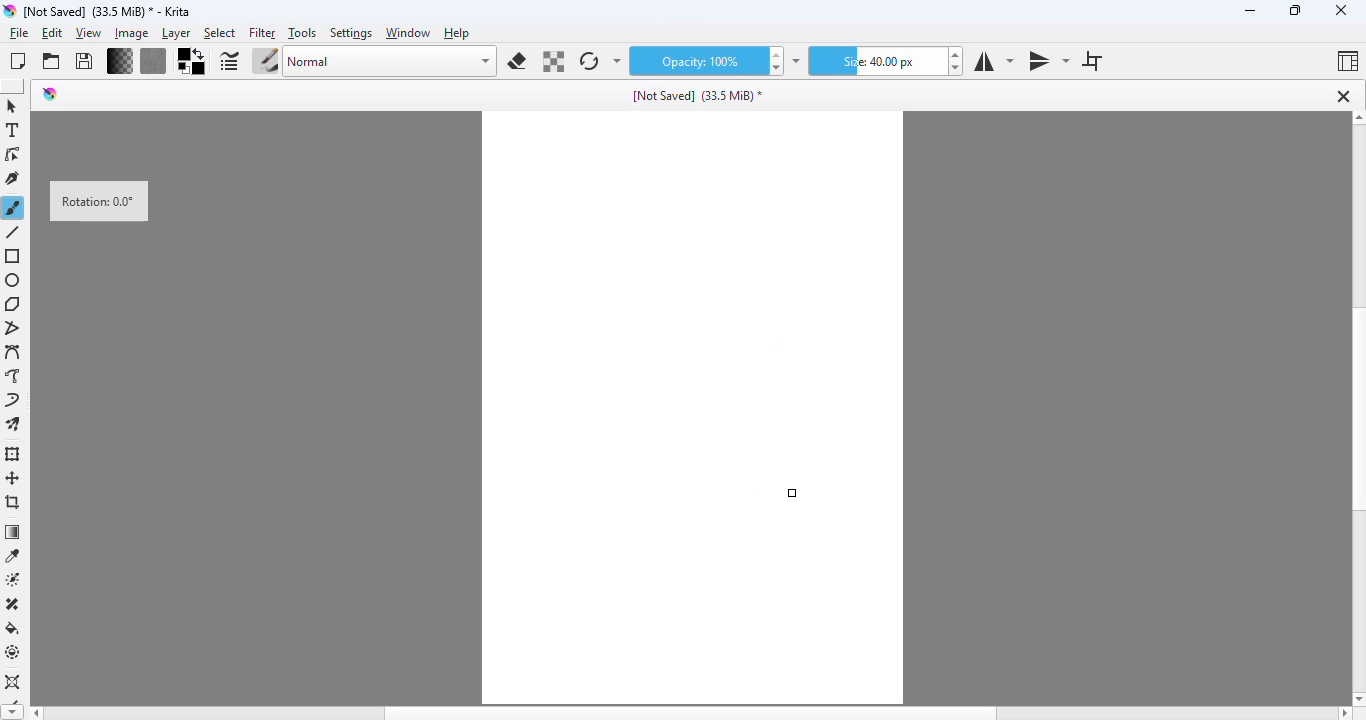 The width and height of the screenshot is (1366, 720). I want to click on reload original preset, so click(588, 61).